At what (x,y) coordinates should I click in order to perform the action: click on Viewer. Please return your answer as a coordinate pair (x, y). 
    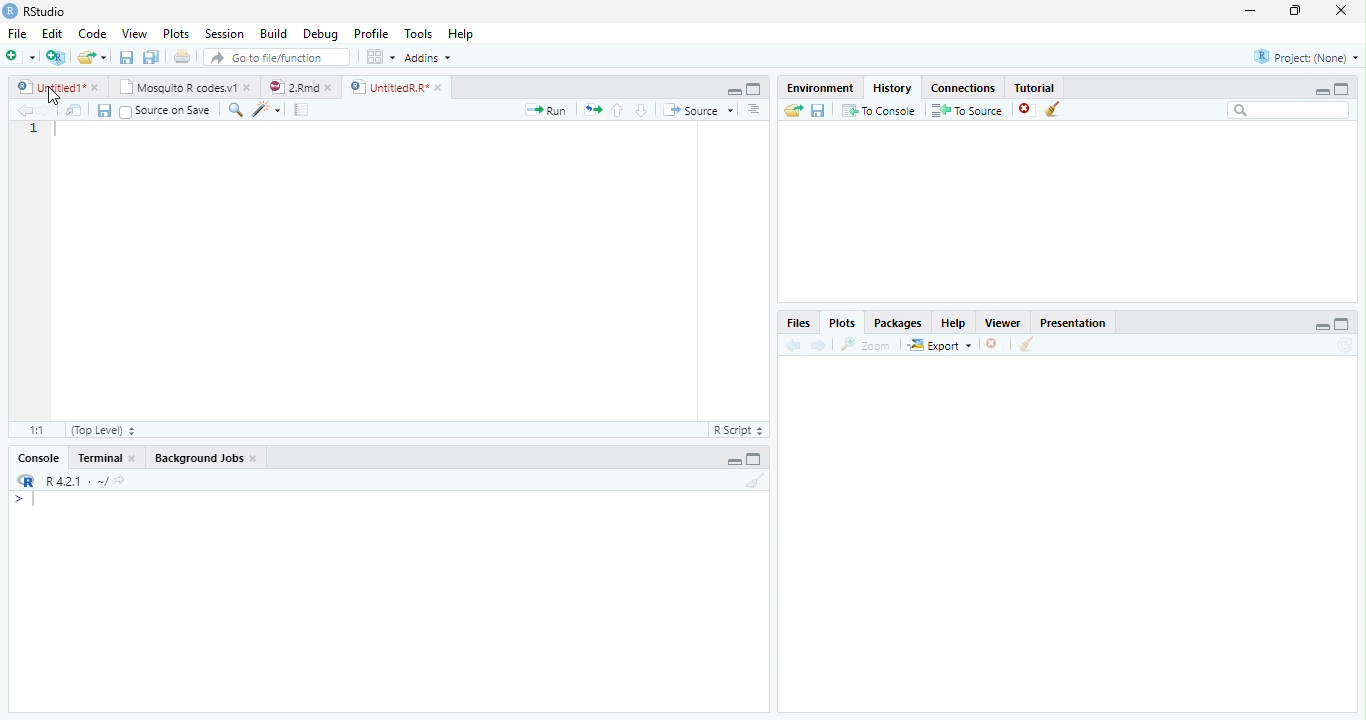
    Looking at the image, I should click on (1004, 325).